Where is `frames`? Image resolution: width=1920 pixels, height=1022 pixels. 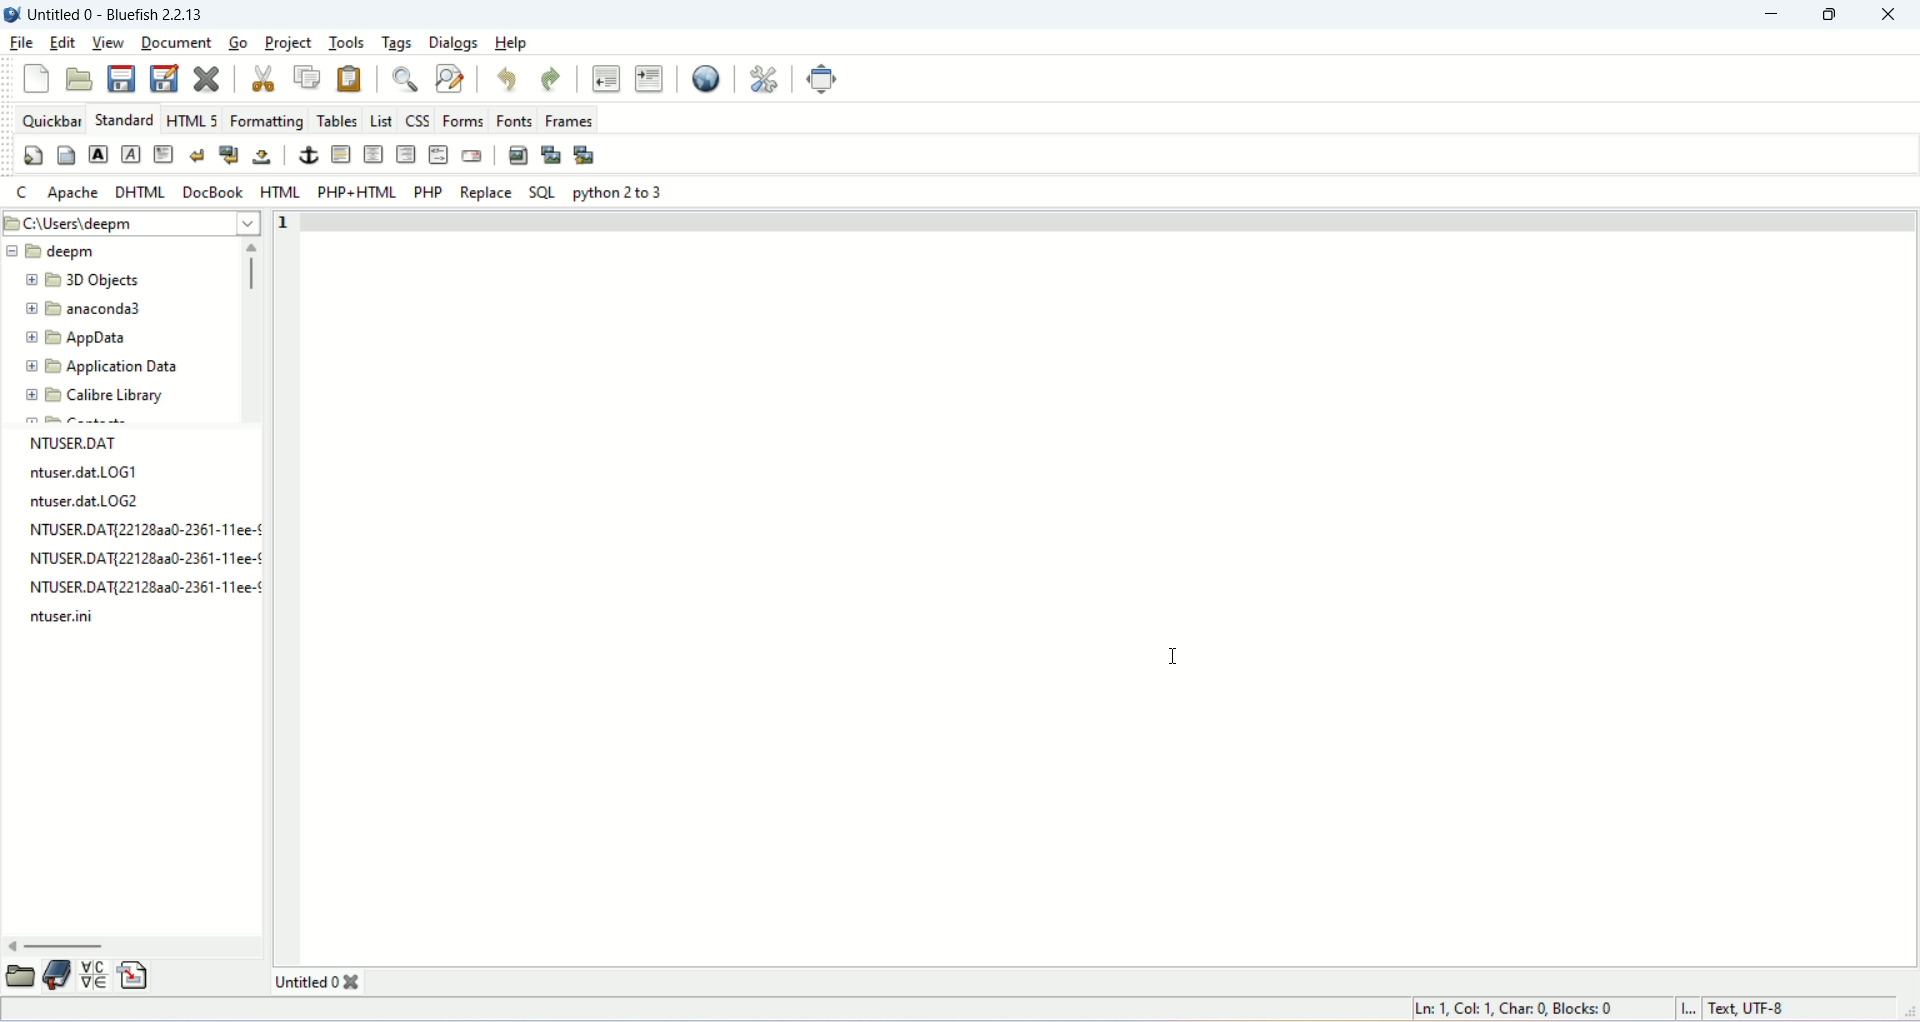 frames is located at coordinates (568, 121).